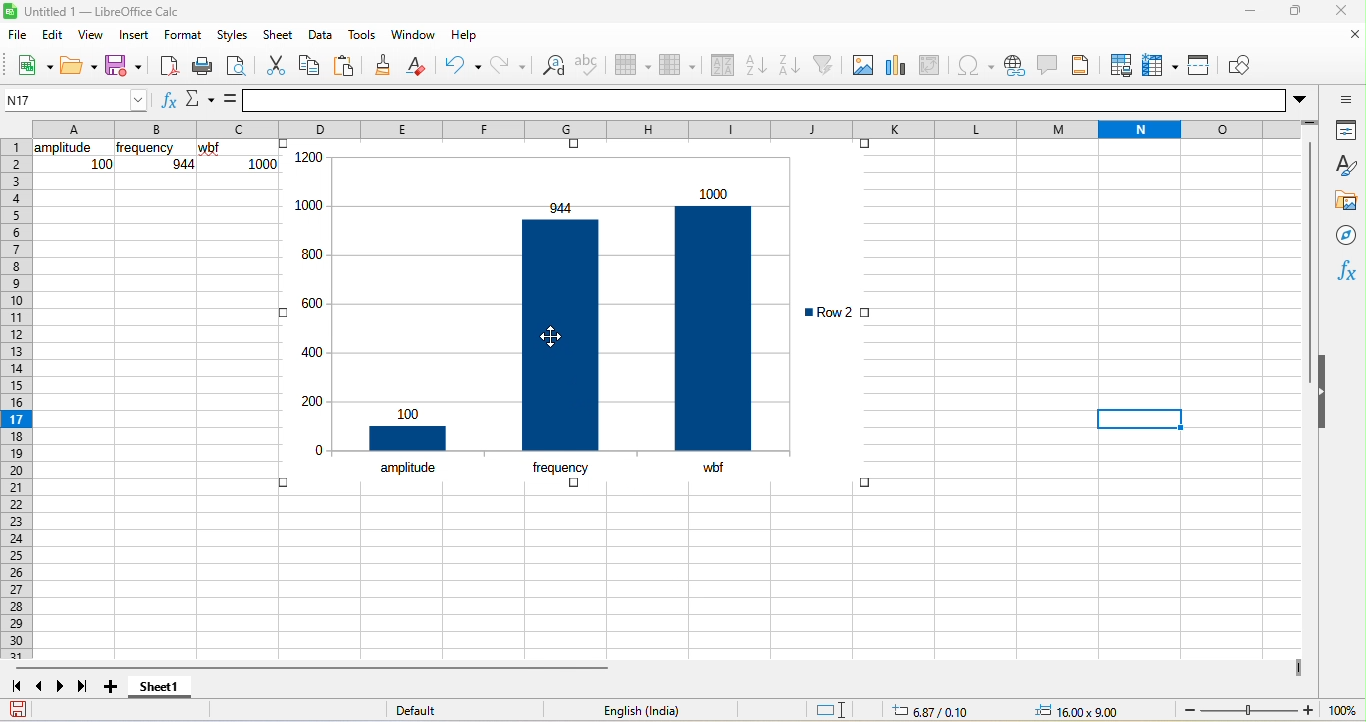  I want to click on format, so click(183, 35).